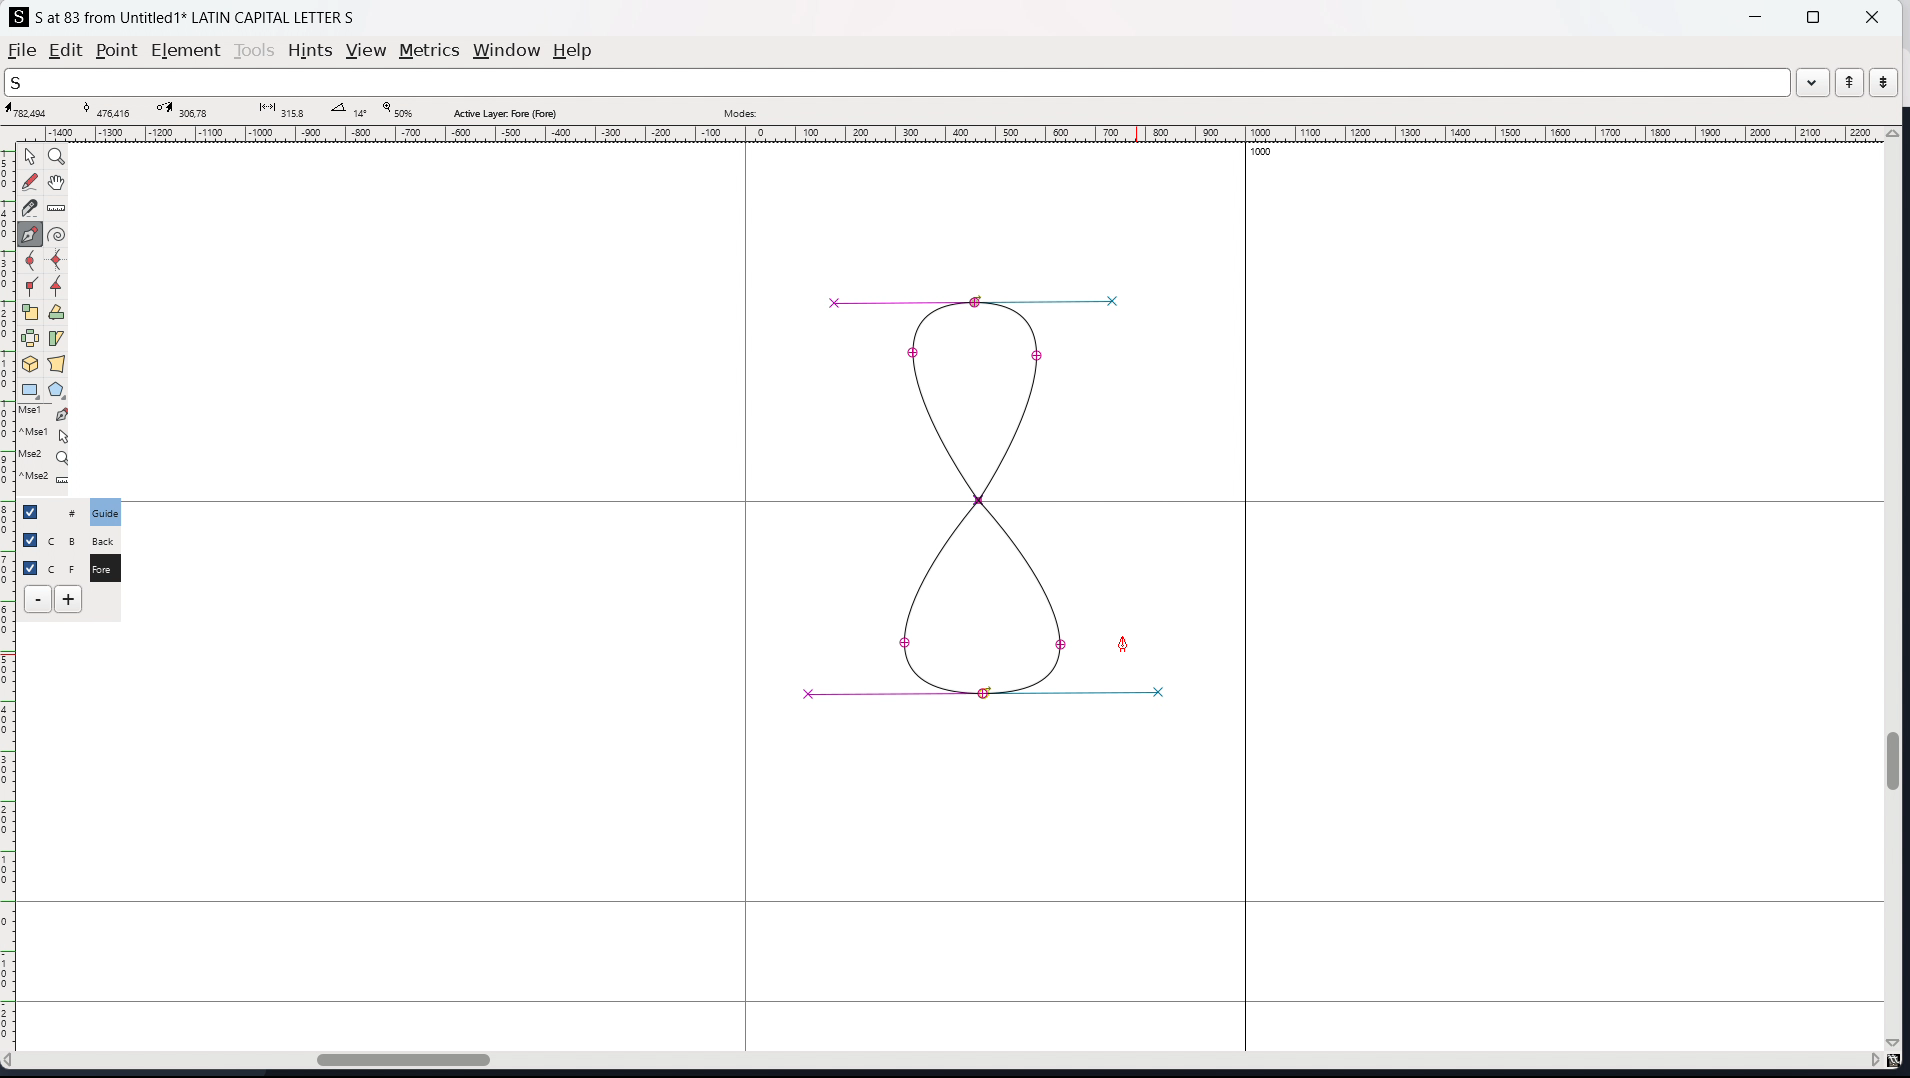 The height and width of the screenshot is (1078, 1910). I want to click on ^Mse1, so click(45, 435).